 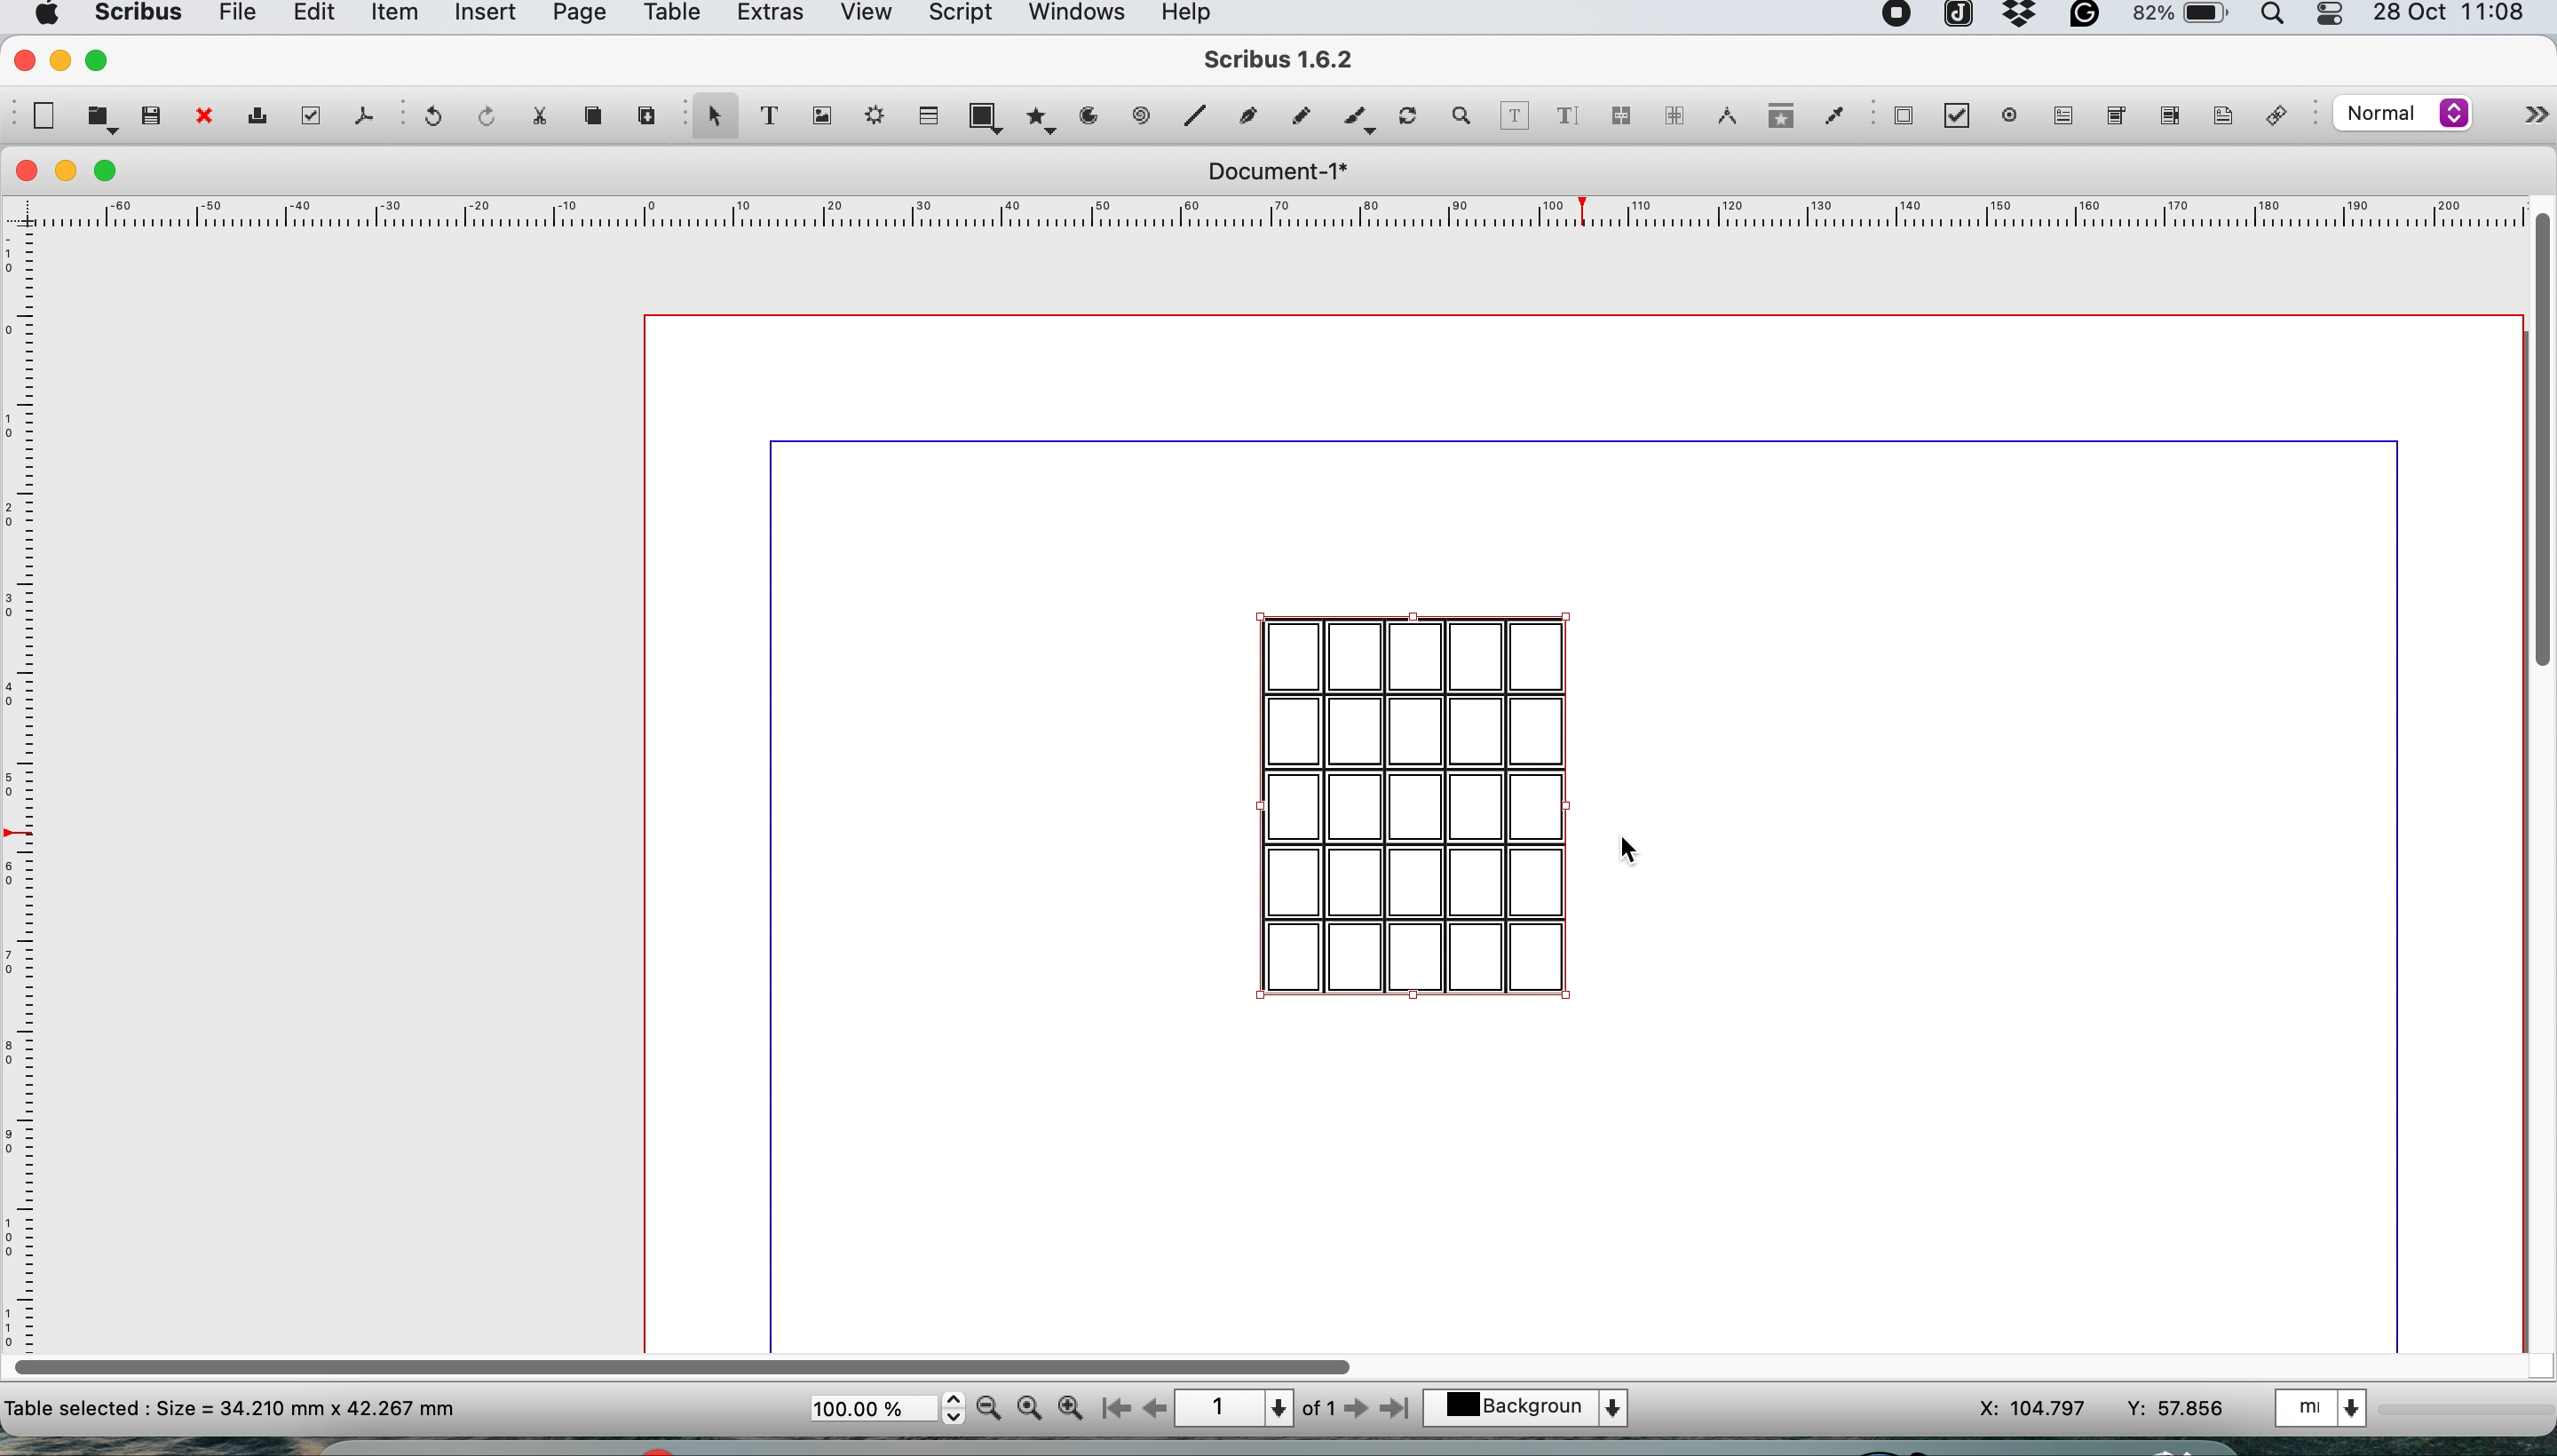 I want to click on pdf list box, so click(x=2167, y=120).